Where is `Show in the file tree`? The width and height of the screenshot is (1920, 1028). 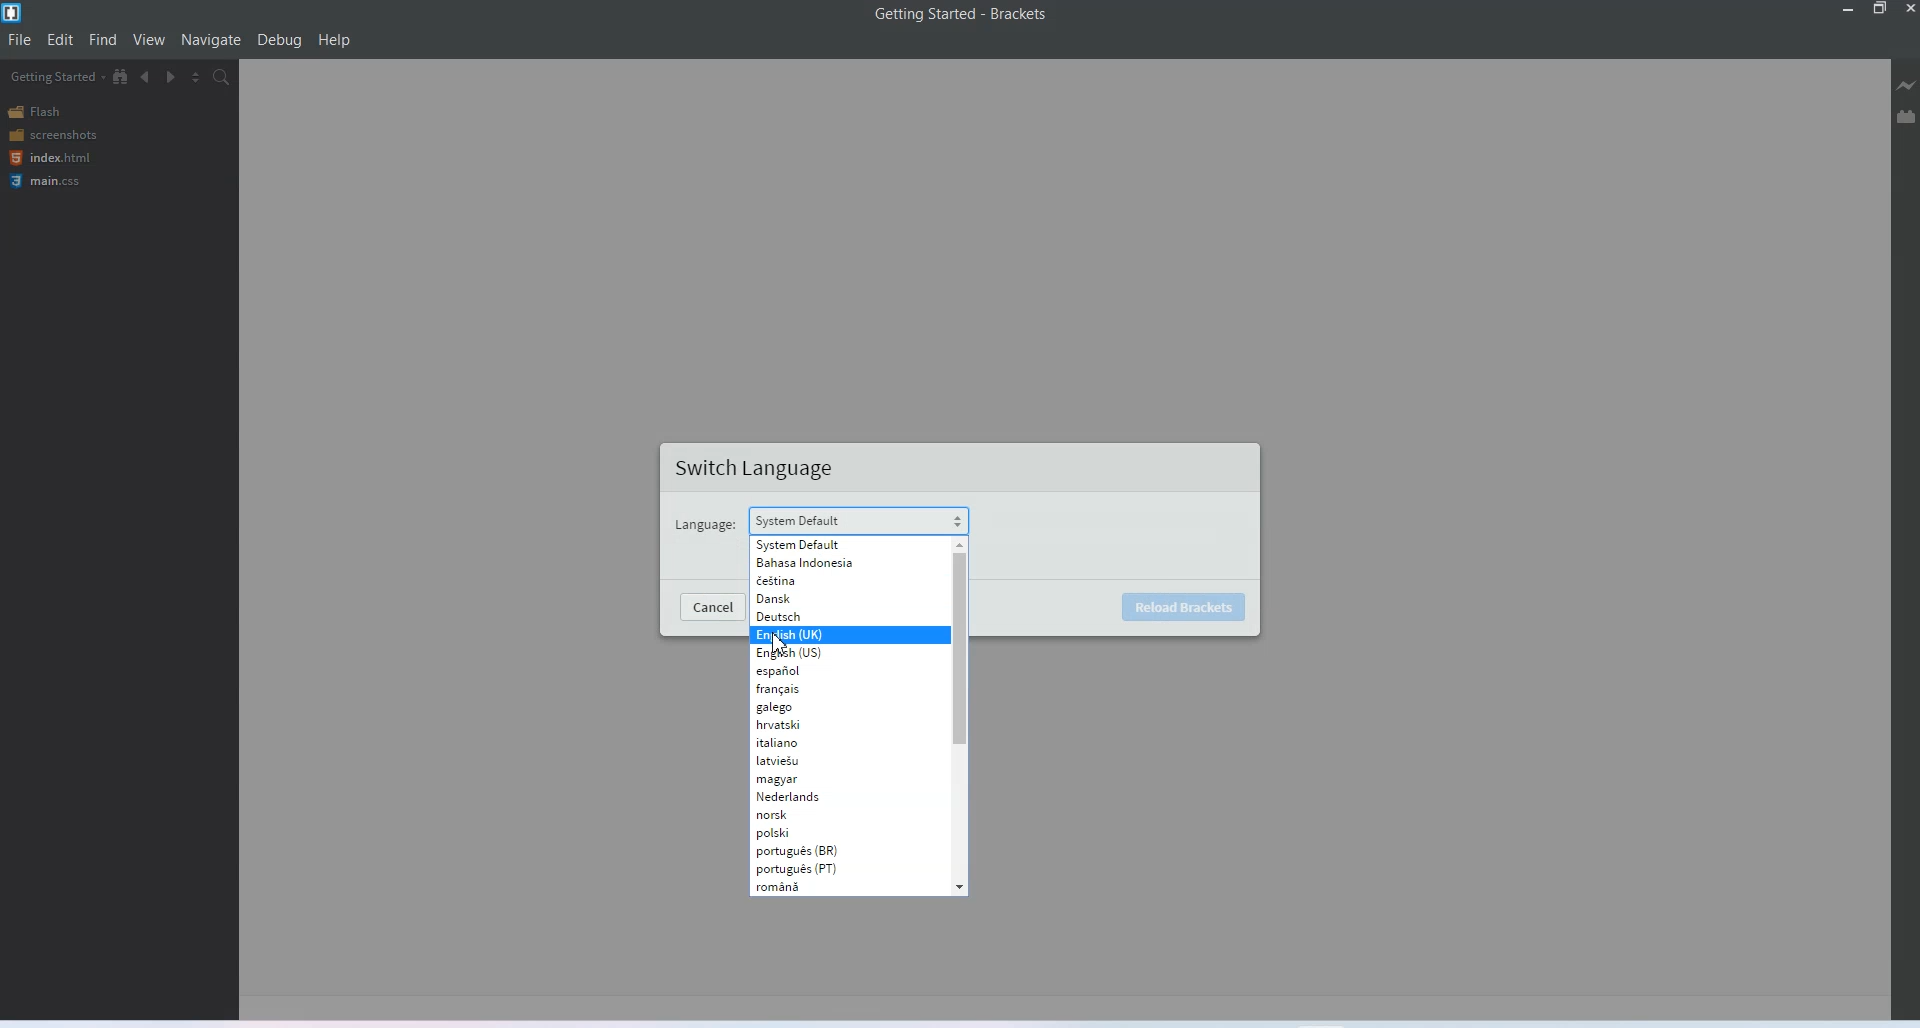 Show in the file tree is located at coordinates (121, 76).